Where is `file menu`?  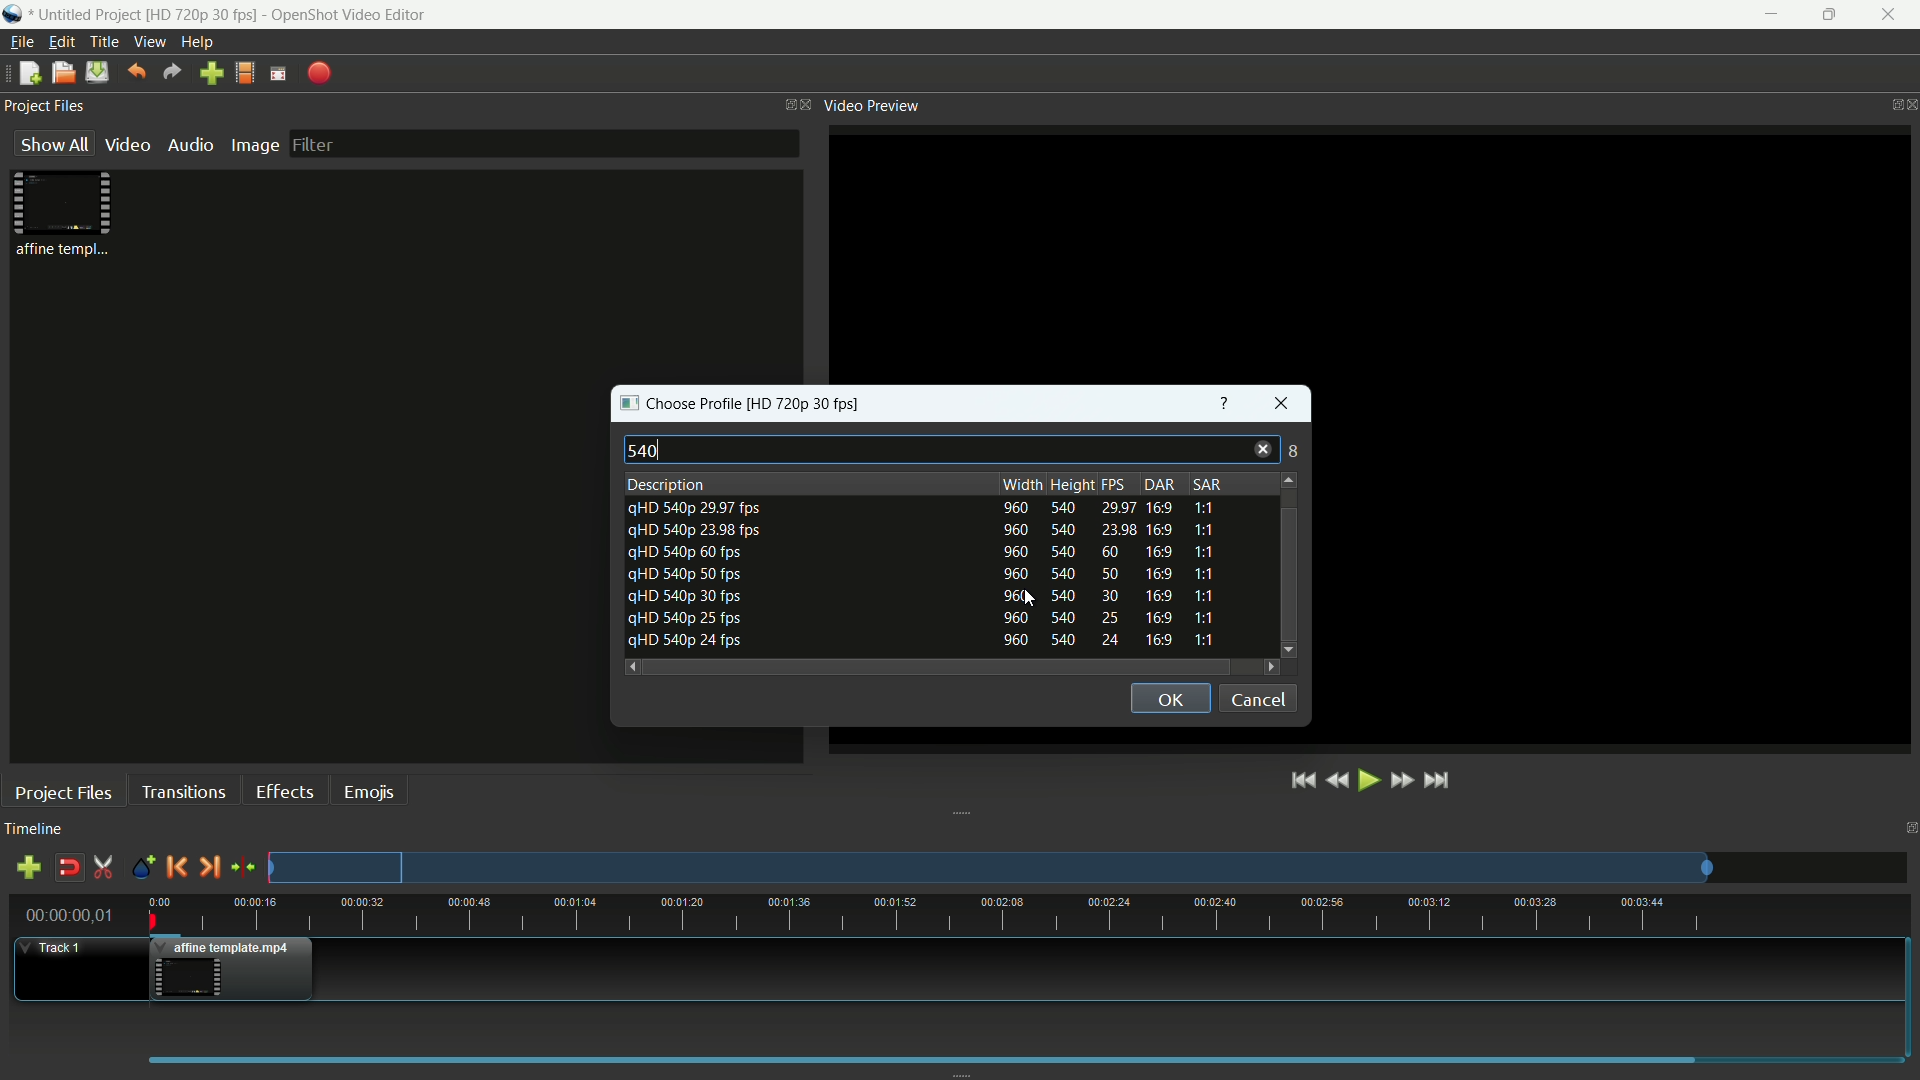
file menu is located at coordinates (21, 42).